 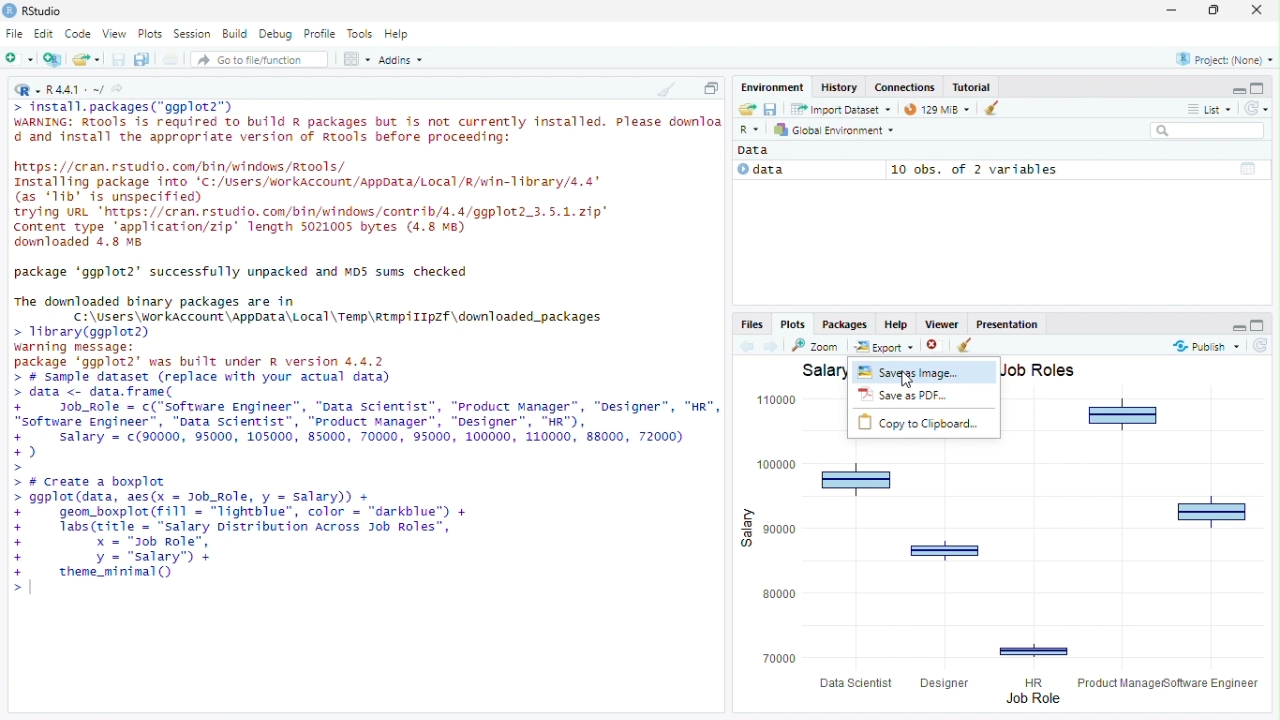 What do you see at coordinates (808, 170) in the screenshot?
I see `data` at bounding box center [808, 170].